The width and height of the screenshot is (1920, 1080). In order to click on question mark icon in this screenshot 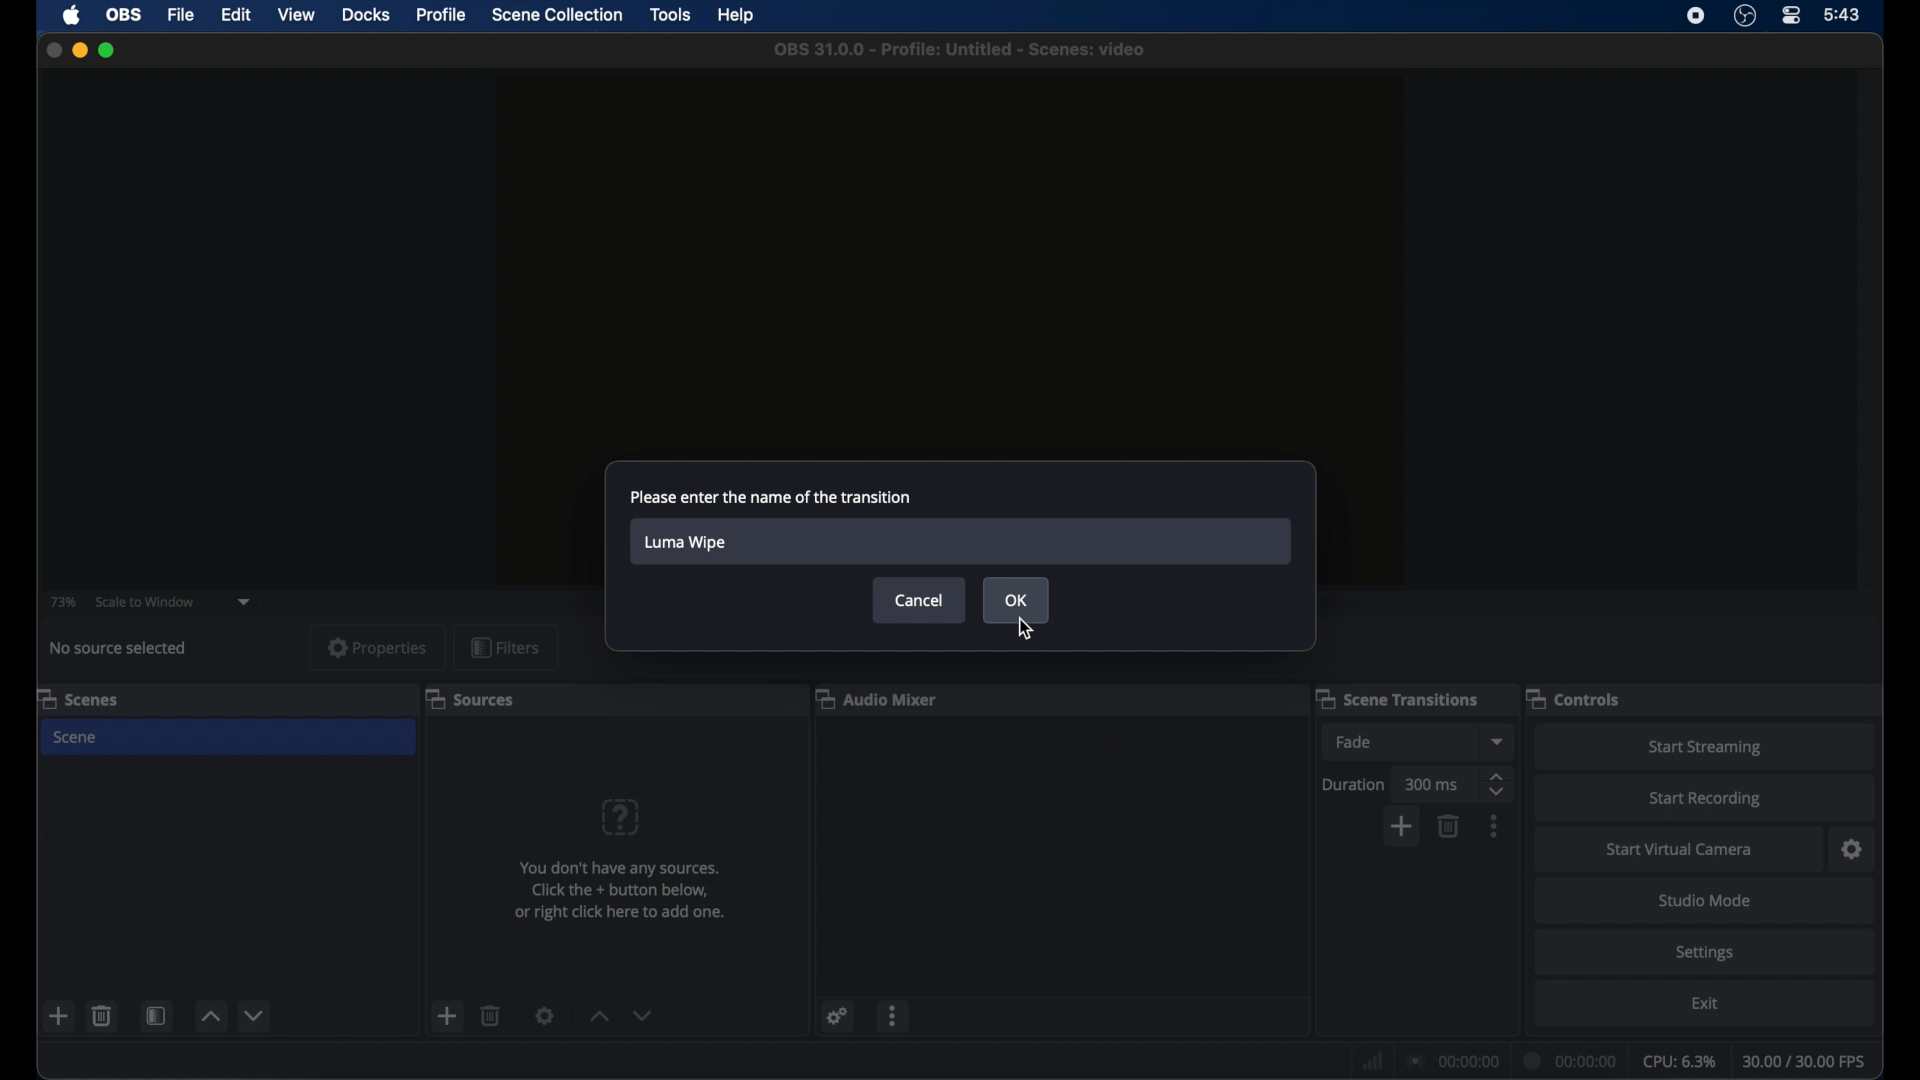, I will do `click(619, 817)`.